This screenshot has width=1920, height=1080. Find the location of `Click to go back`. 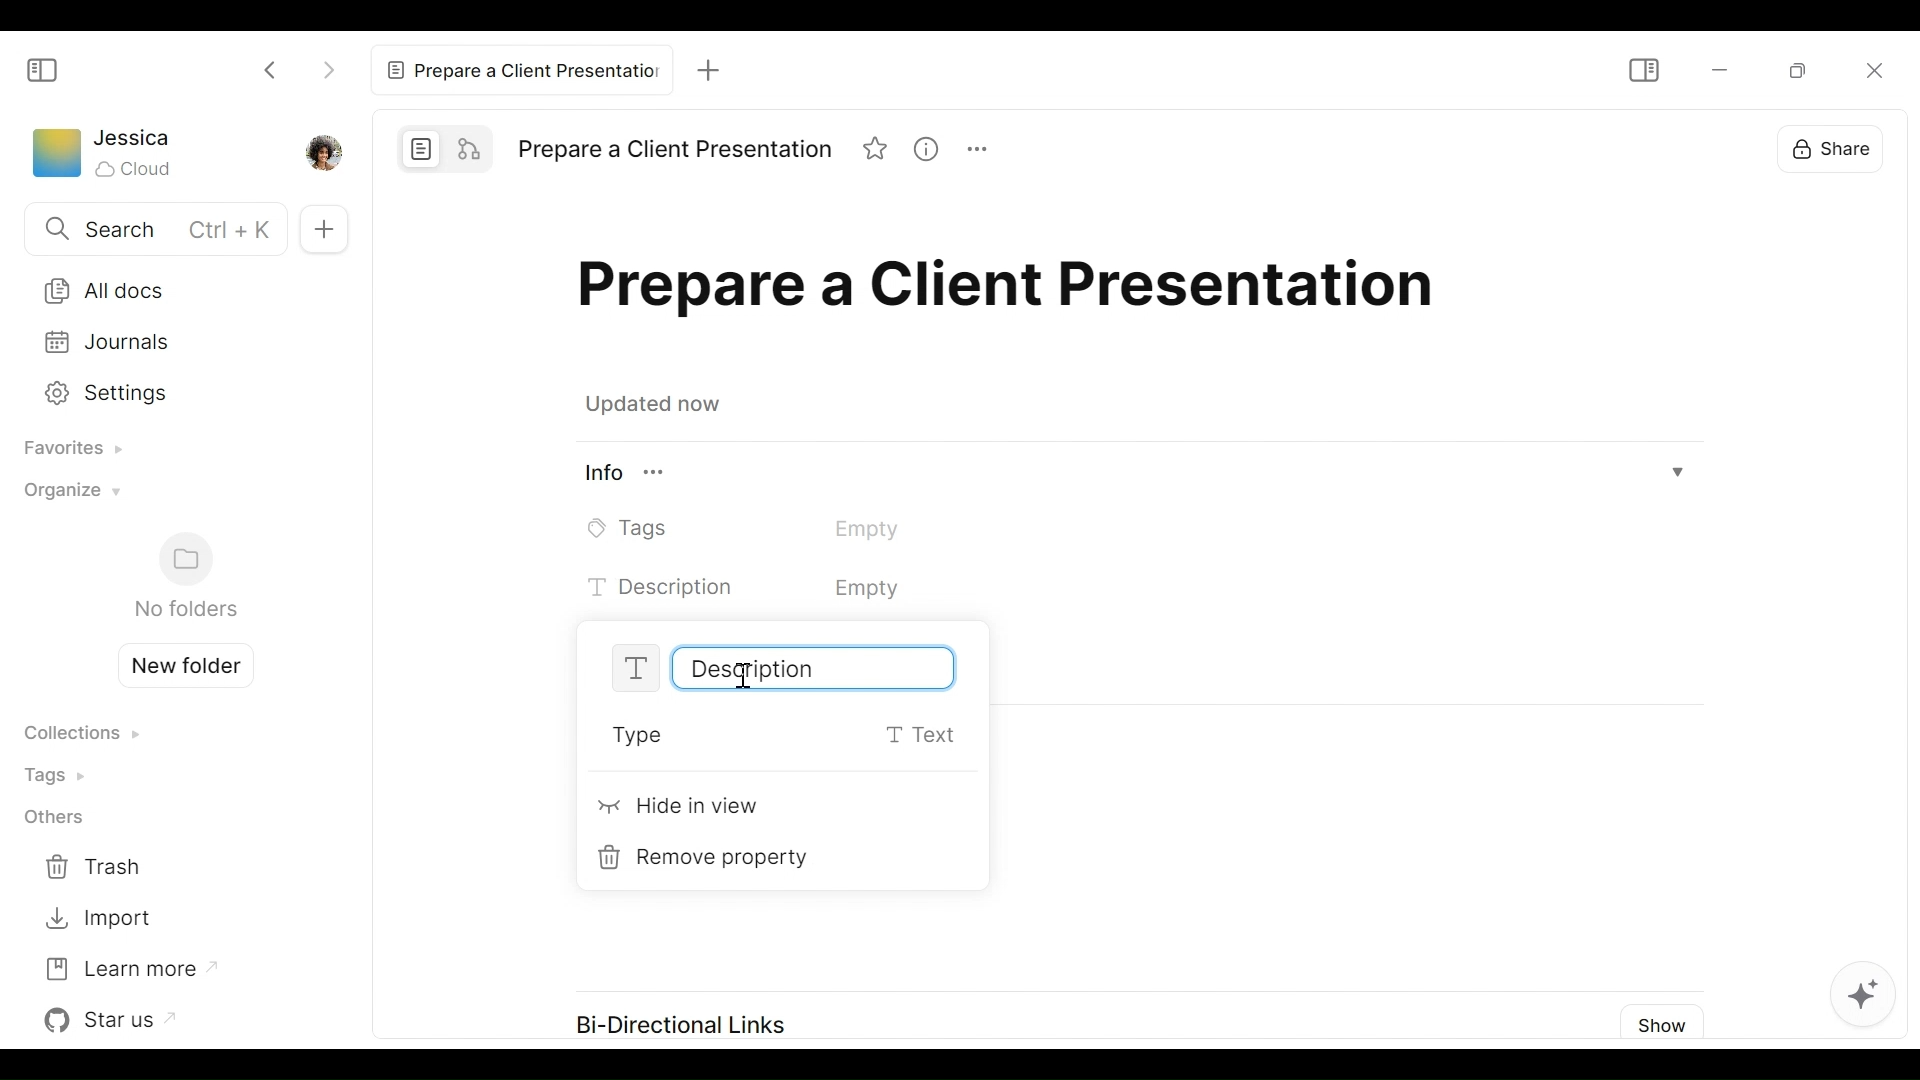

Click to go back is located at coordinates (272, 68).